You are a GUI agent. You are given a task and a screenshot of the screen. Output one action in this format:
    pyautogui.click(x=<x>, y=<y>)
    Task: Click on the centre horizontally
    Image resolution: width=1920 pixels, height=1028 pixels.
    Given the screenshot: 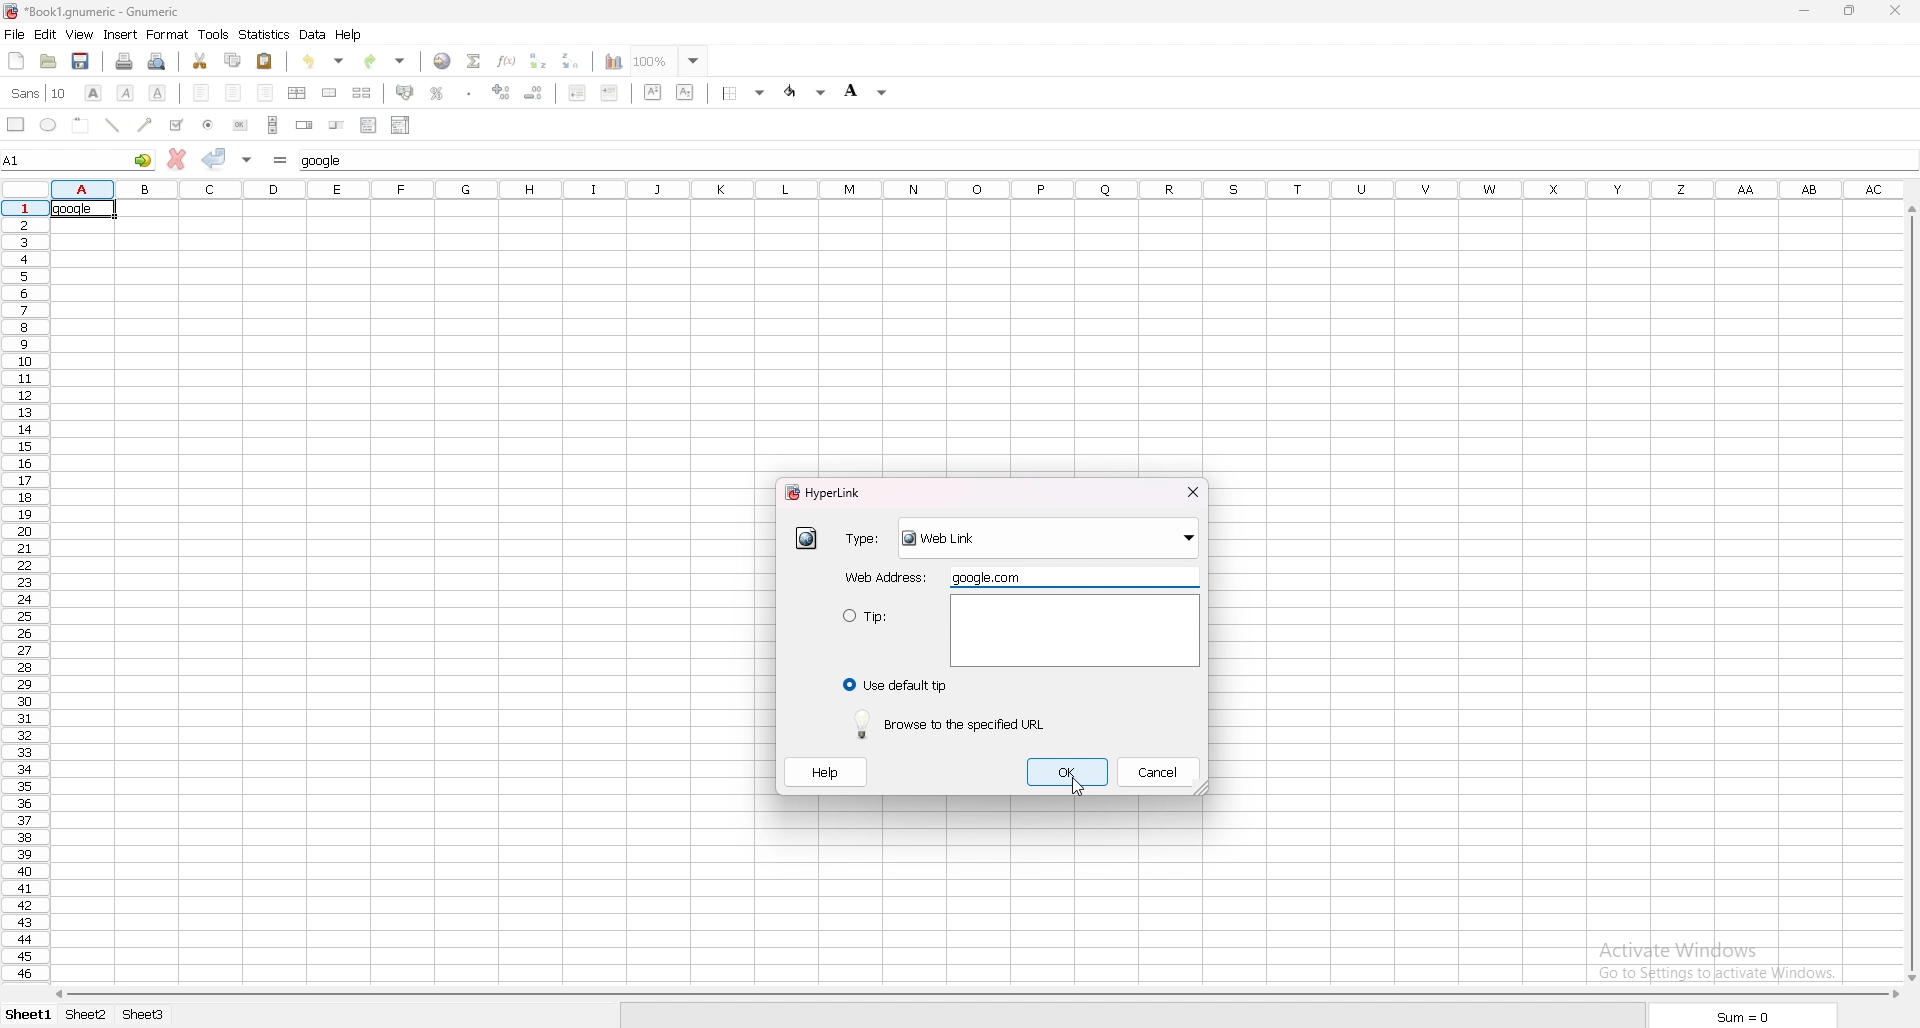 What is the action you would take?
    pyautogui.click(x=298, y=92)
    